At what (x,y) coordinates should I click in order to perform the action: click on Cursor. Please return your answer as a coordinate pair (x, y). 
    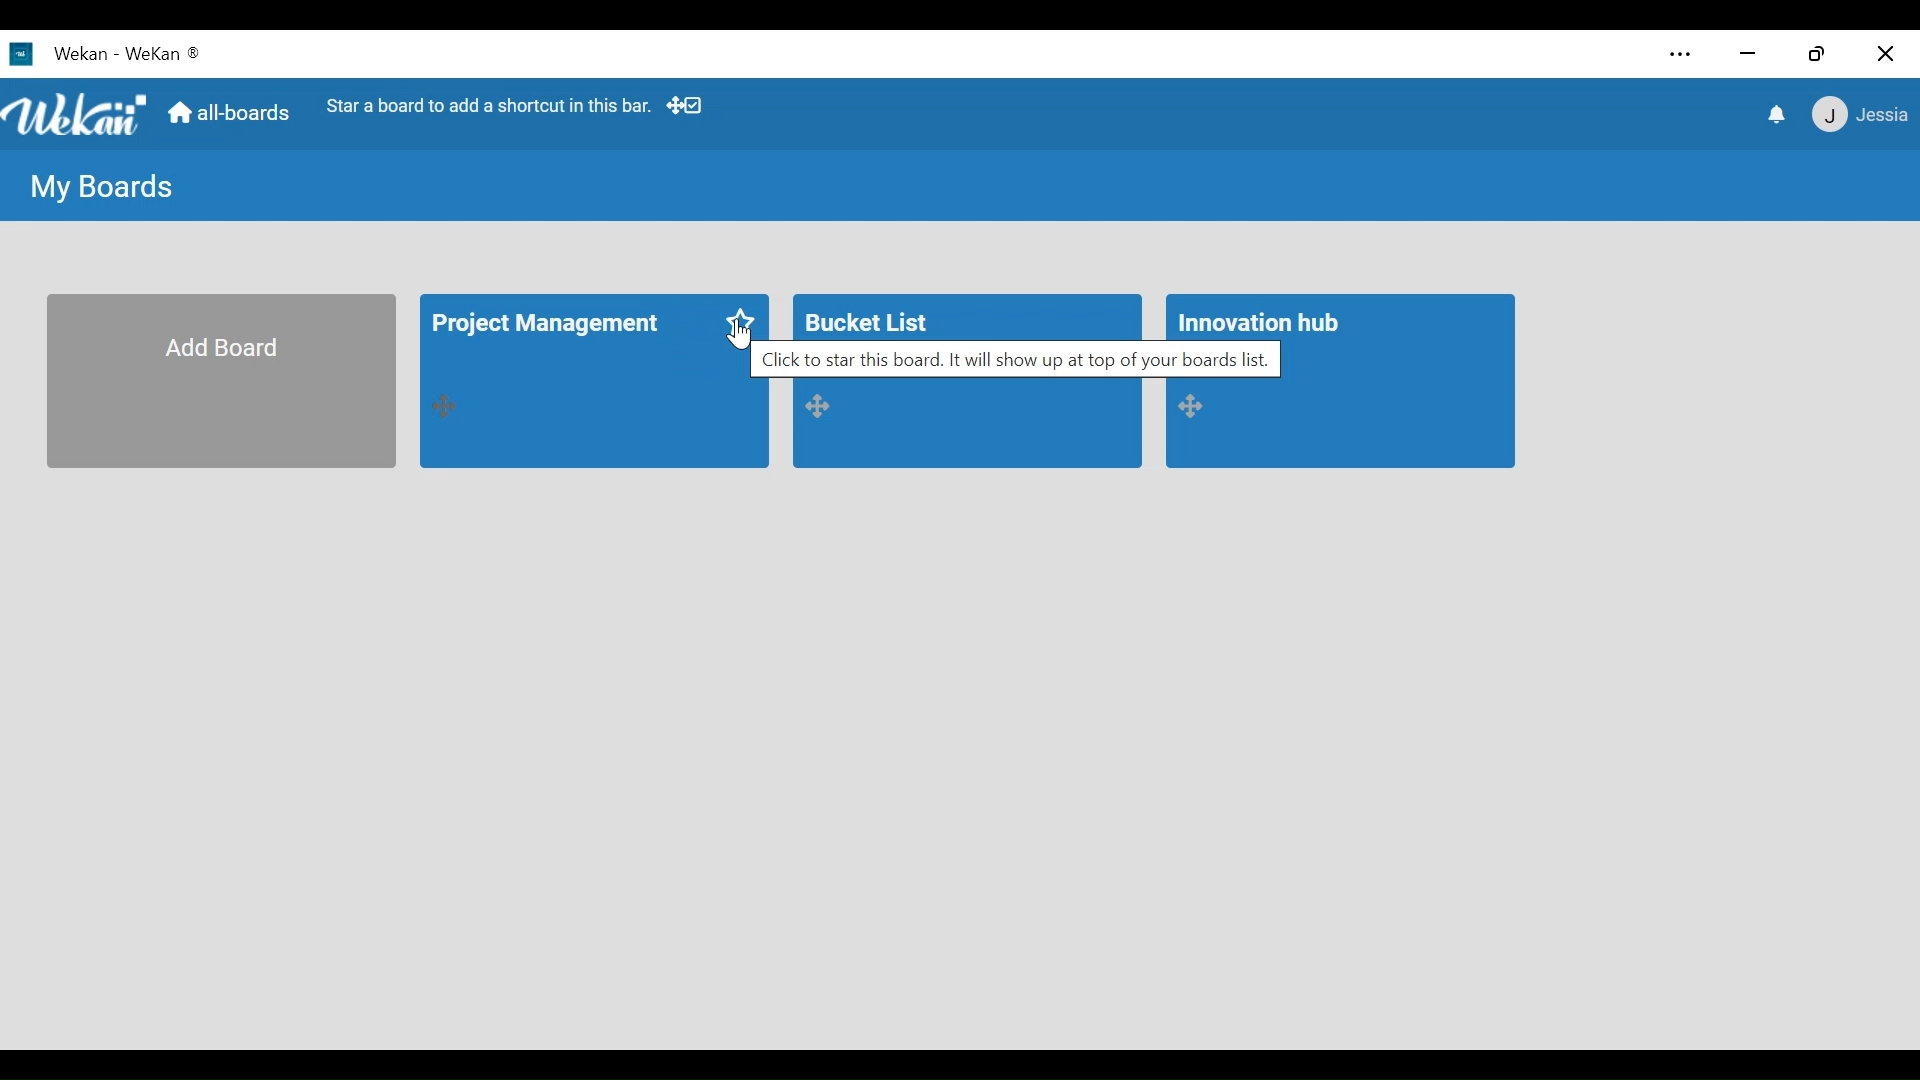
    Looking at the image, I should click on (729, 338).